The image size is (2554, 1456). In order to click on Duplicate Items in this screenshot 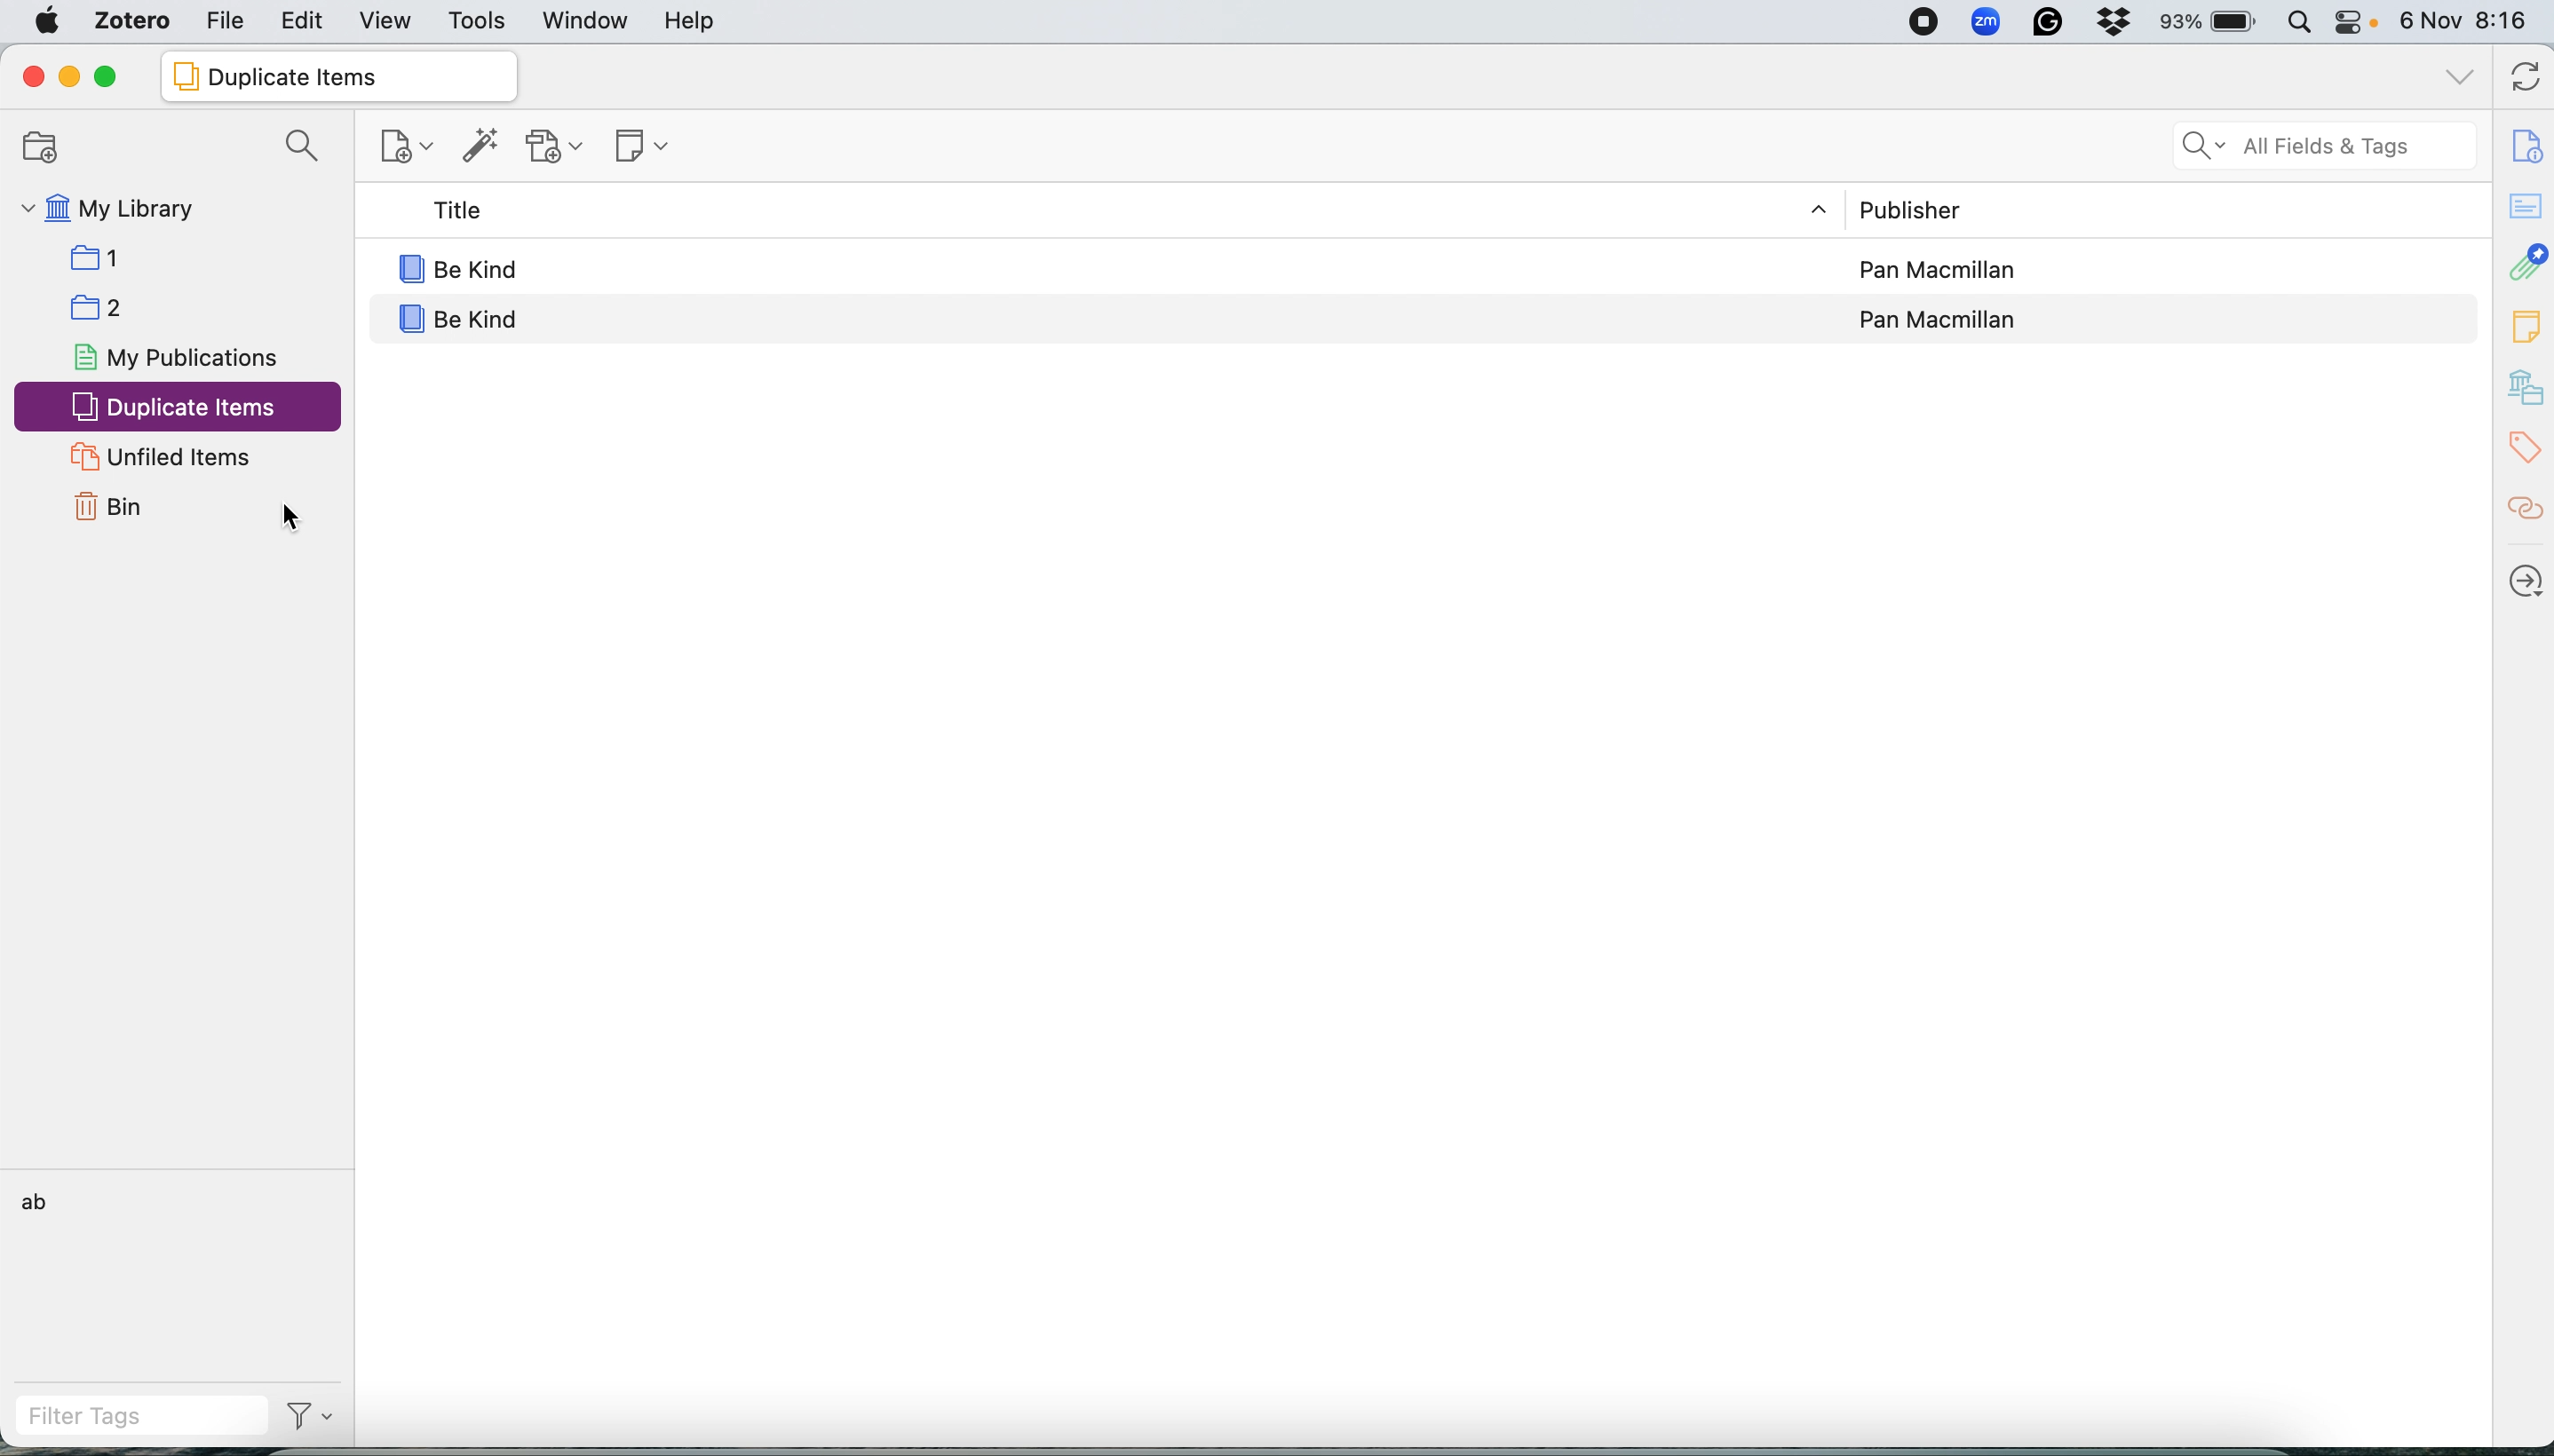, I will do `click(339, 75)`.